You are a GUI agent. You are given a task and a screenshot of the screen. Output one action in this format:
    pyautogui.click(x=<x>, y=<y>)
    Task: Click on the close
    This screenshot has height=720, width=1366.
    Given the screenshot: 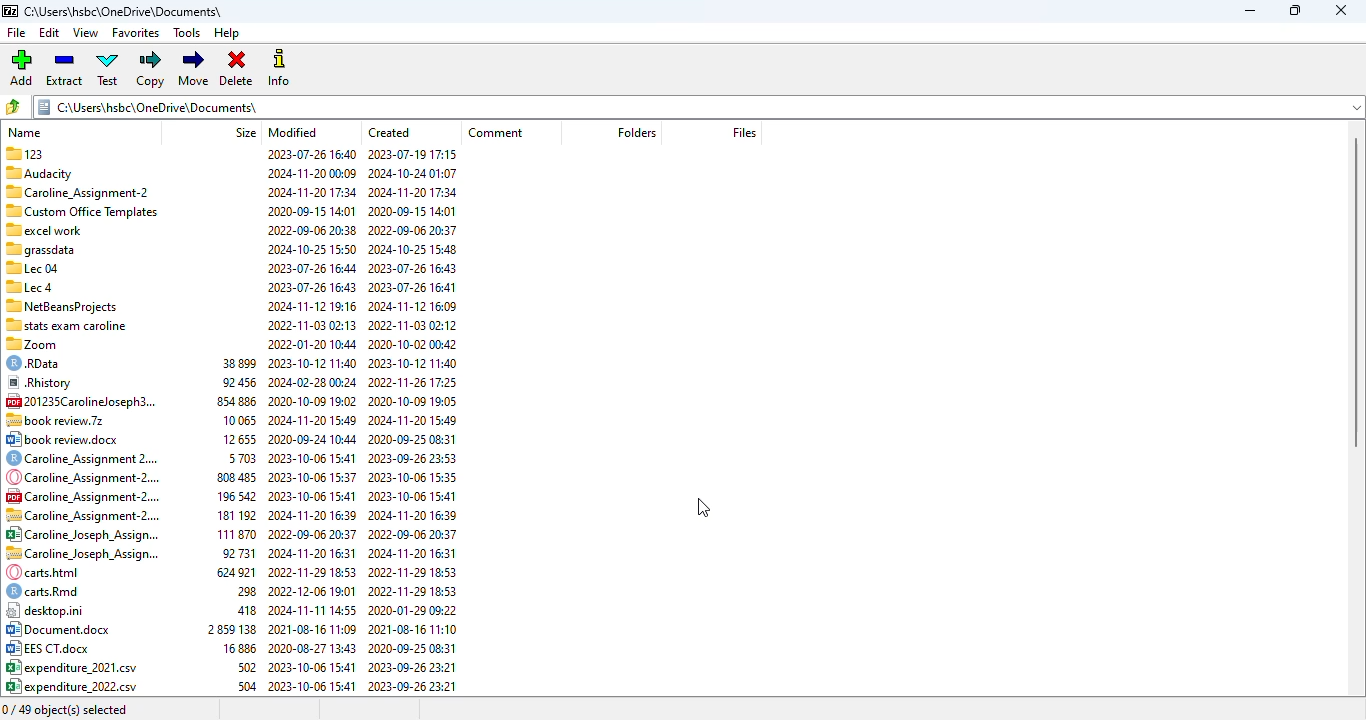 What is the action you would take?
    pyautogui.click(x=1340, y=10)
    